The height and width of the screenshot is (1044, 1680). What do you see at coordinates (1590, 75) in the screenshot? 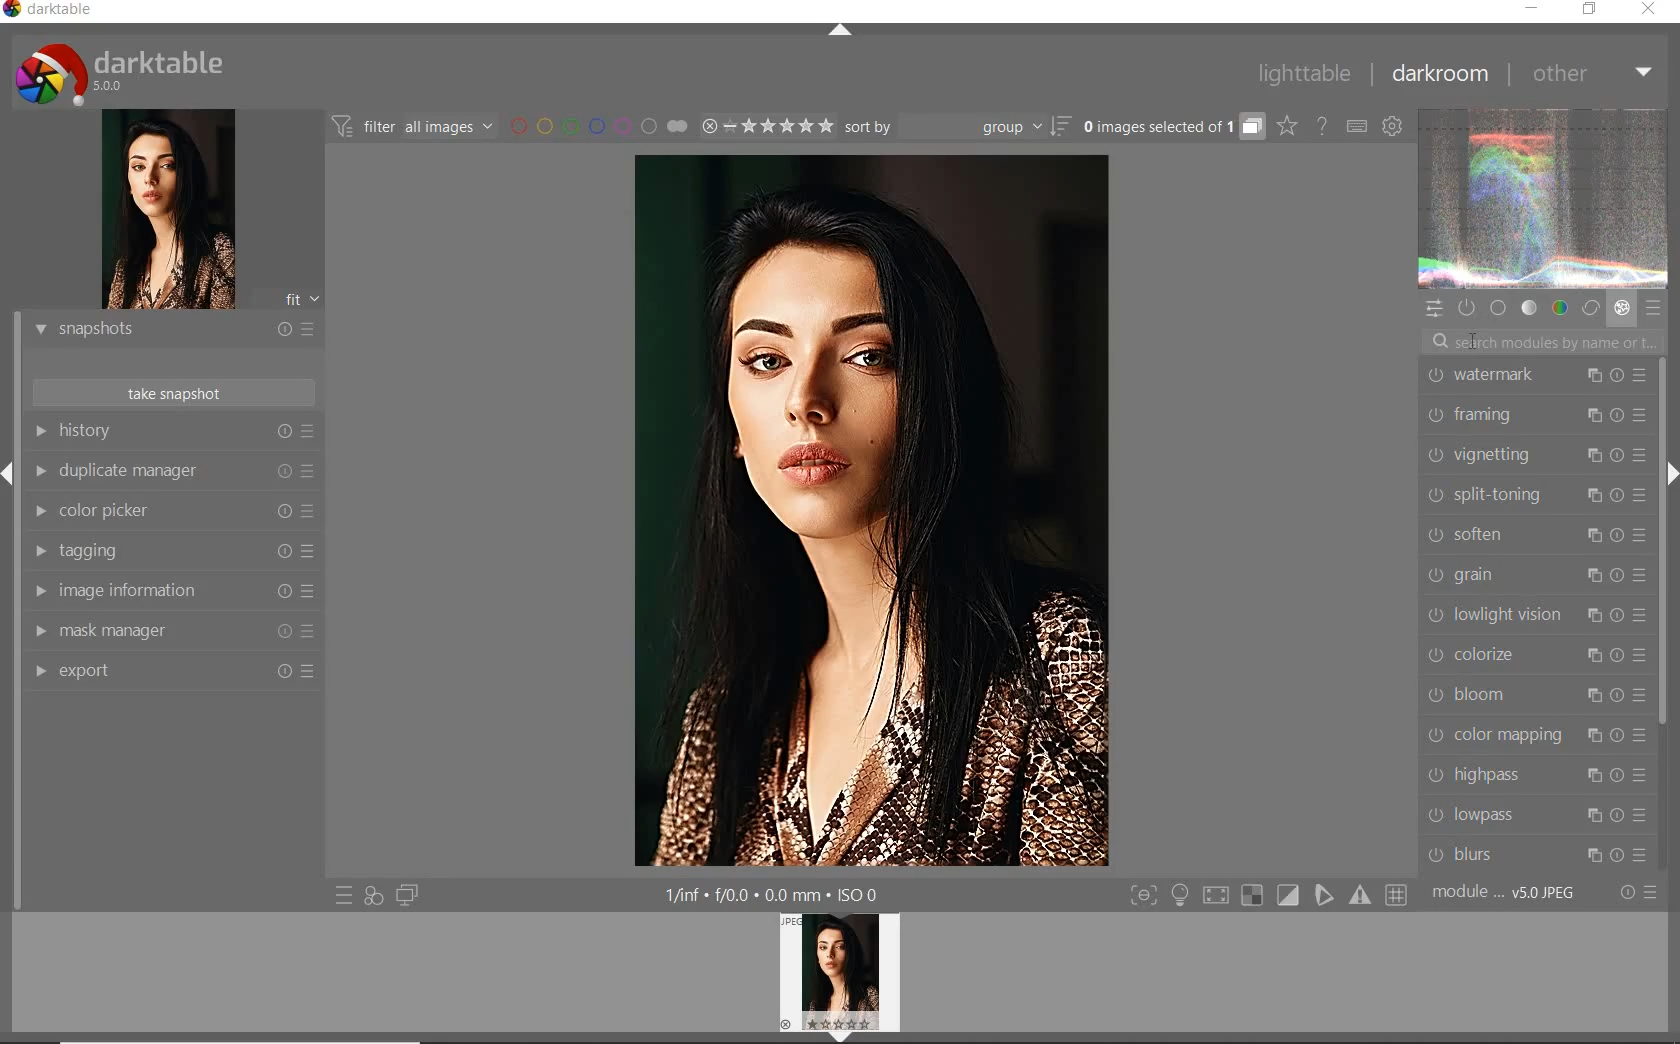
I see `OTHER` at bounding box center [1590, 75].